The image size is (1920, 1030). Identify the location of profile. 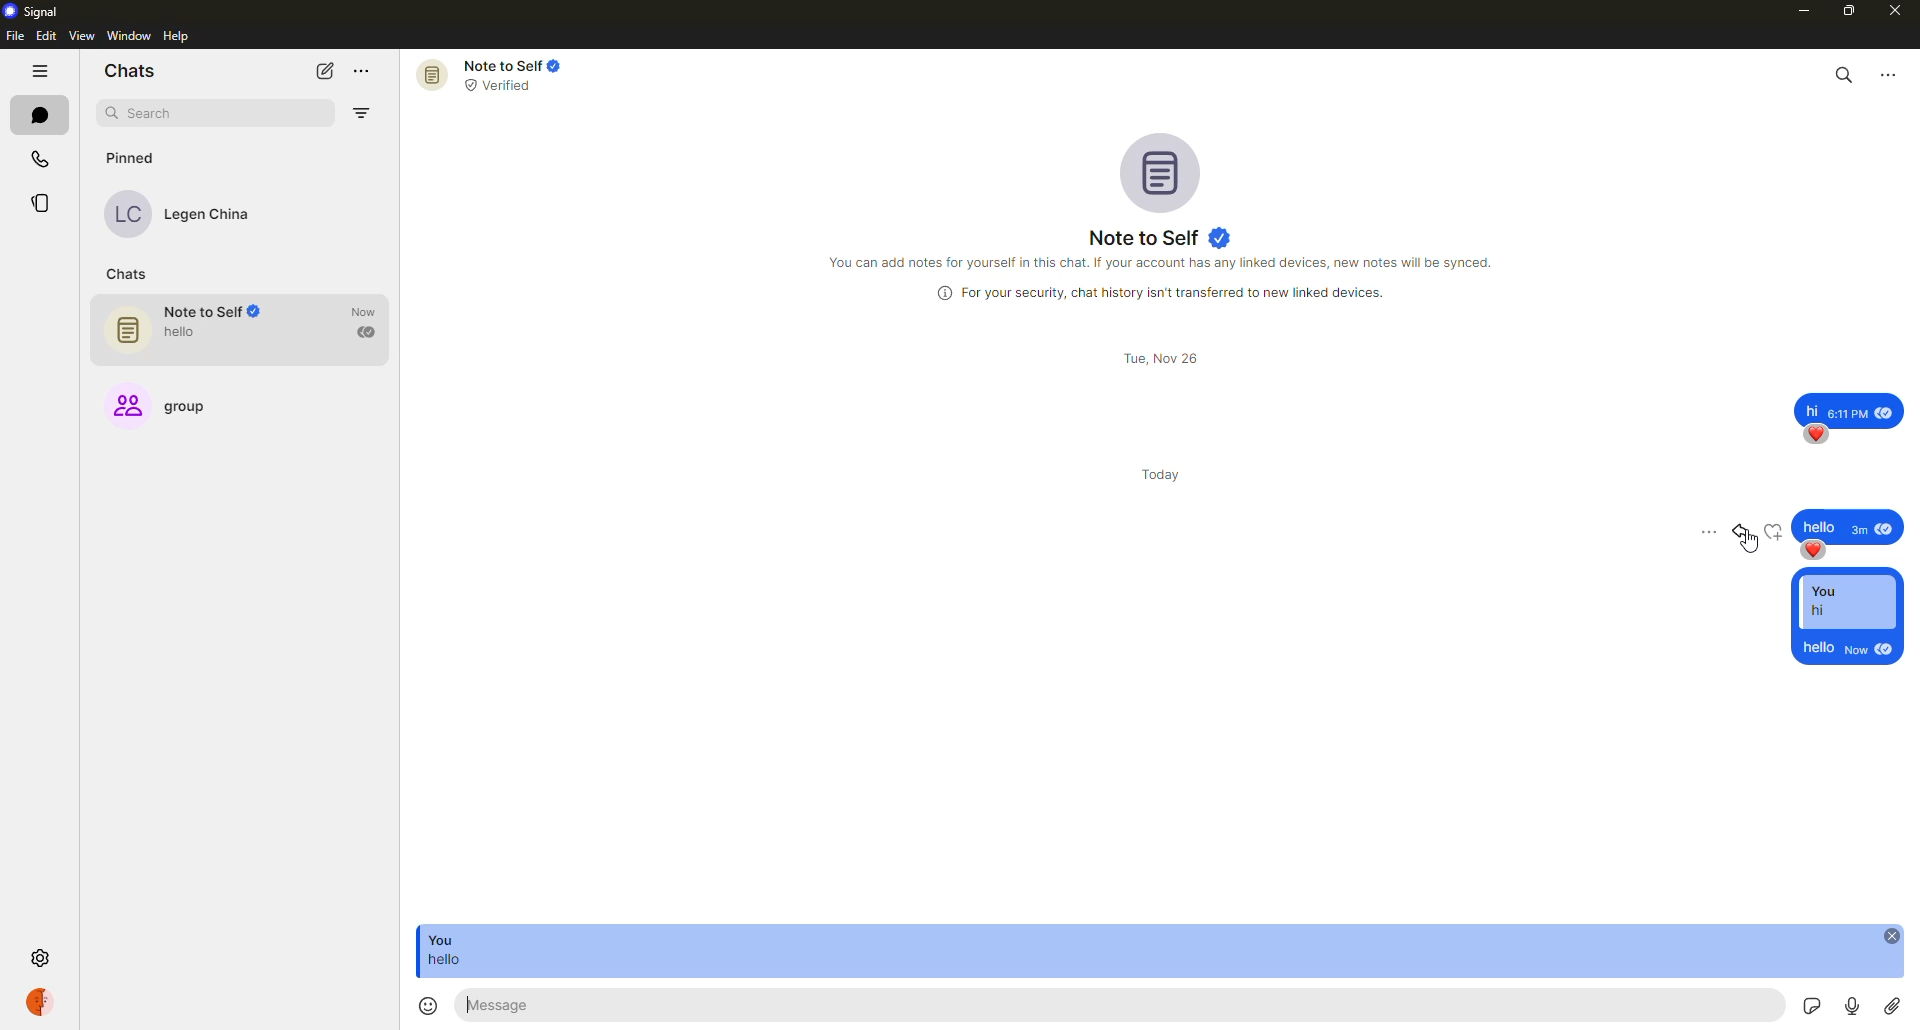
(48, 1001).